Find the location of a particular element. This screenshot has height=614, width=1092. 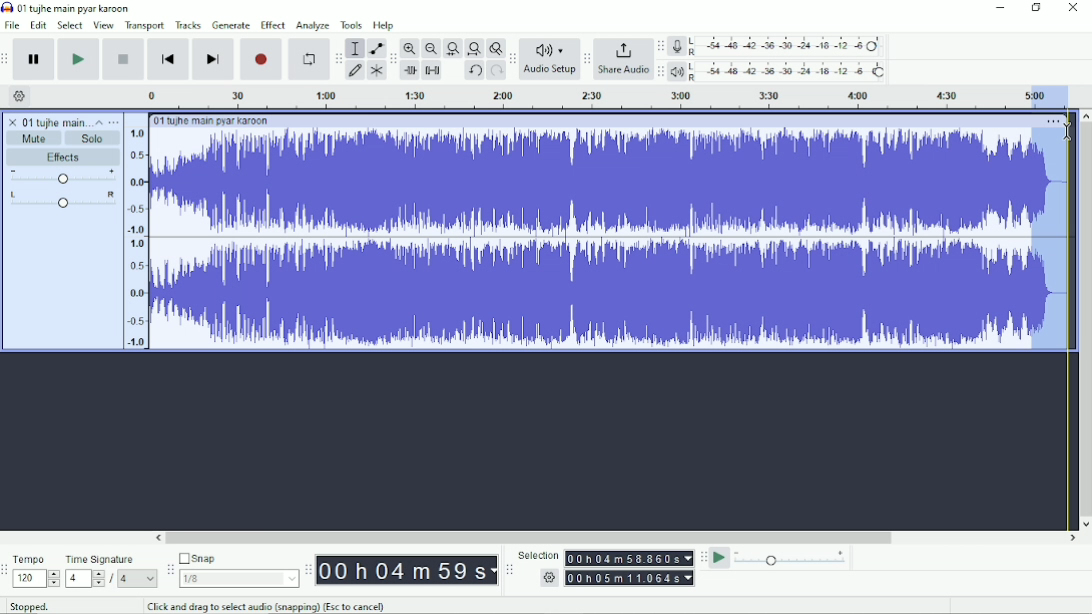

Audio Setup is located at coordinates (550, 59).